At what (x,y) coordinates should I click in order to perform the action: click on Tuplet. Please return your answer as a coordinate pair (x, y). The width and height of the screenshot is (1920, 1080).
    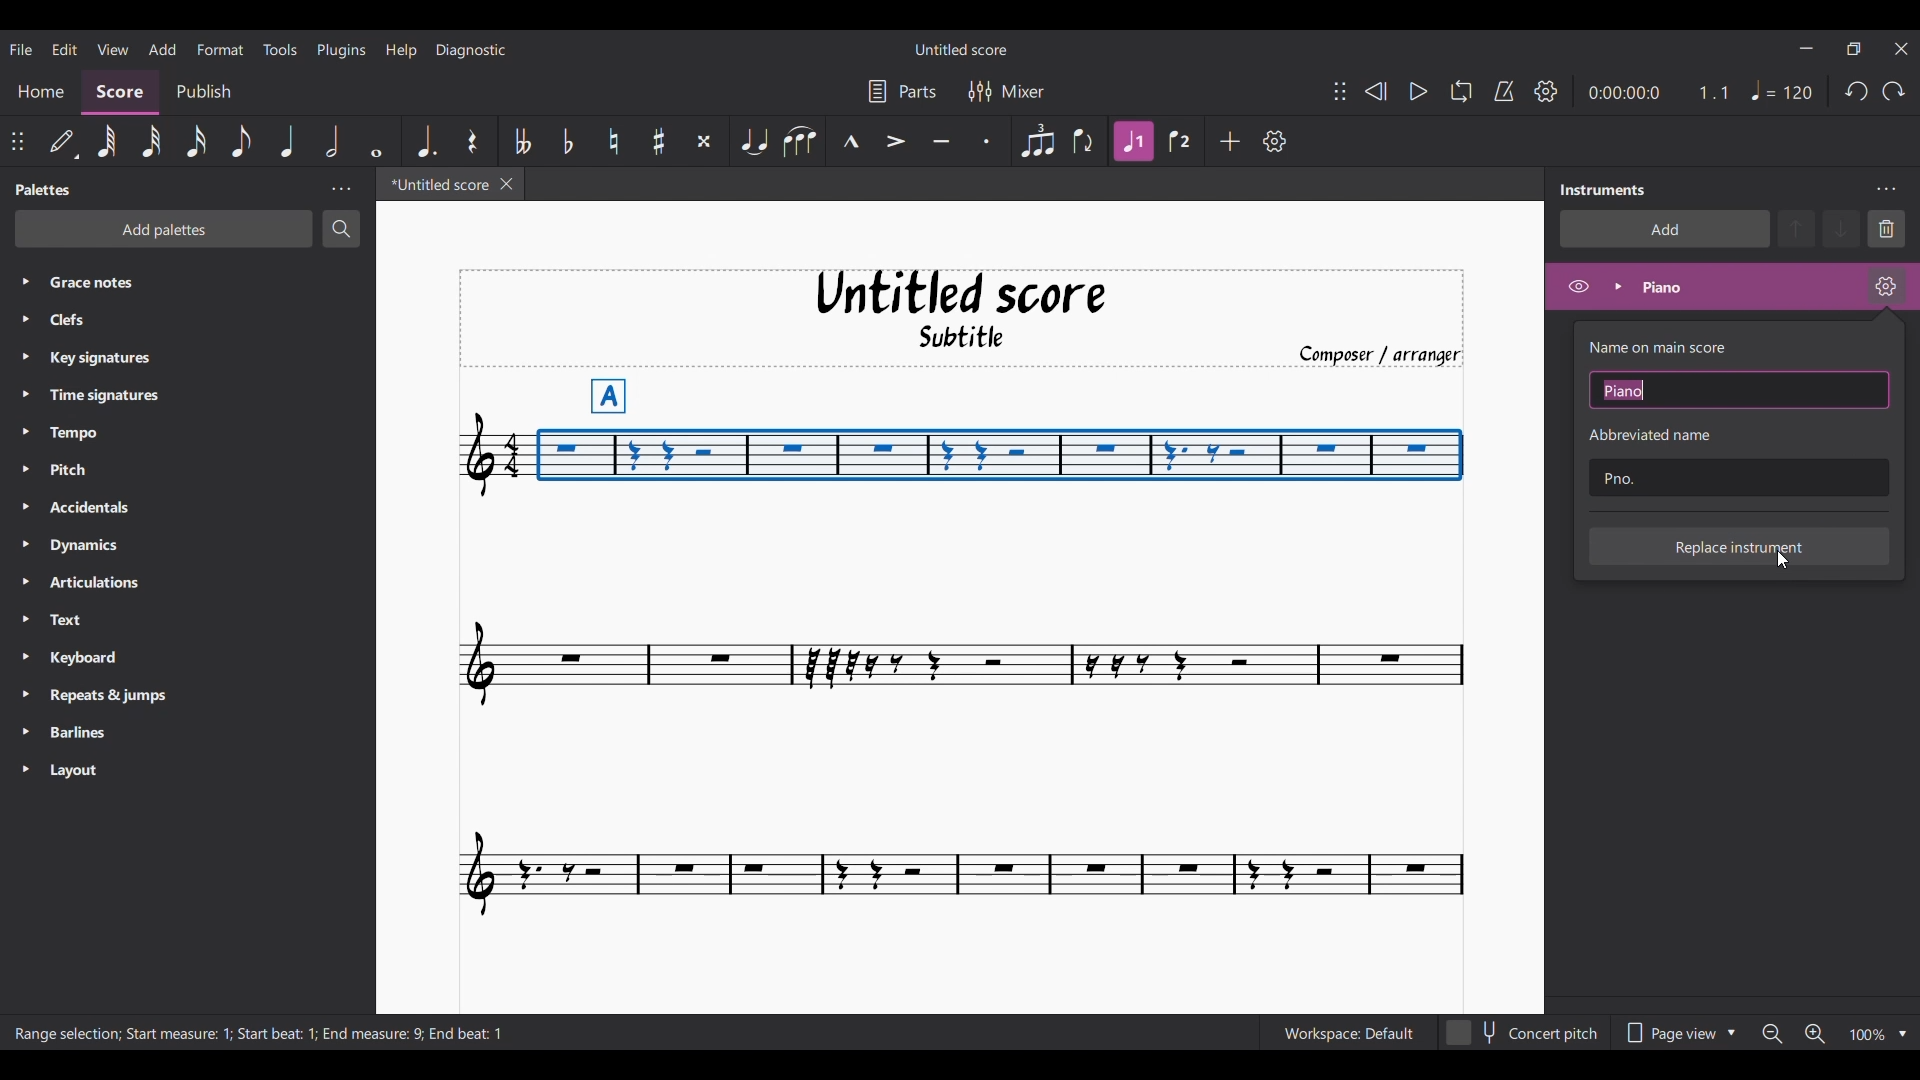
    Looking at the image, I should click on (1038, 142).